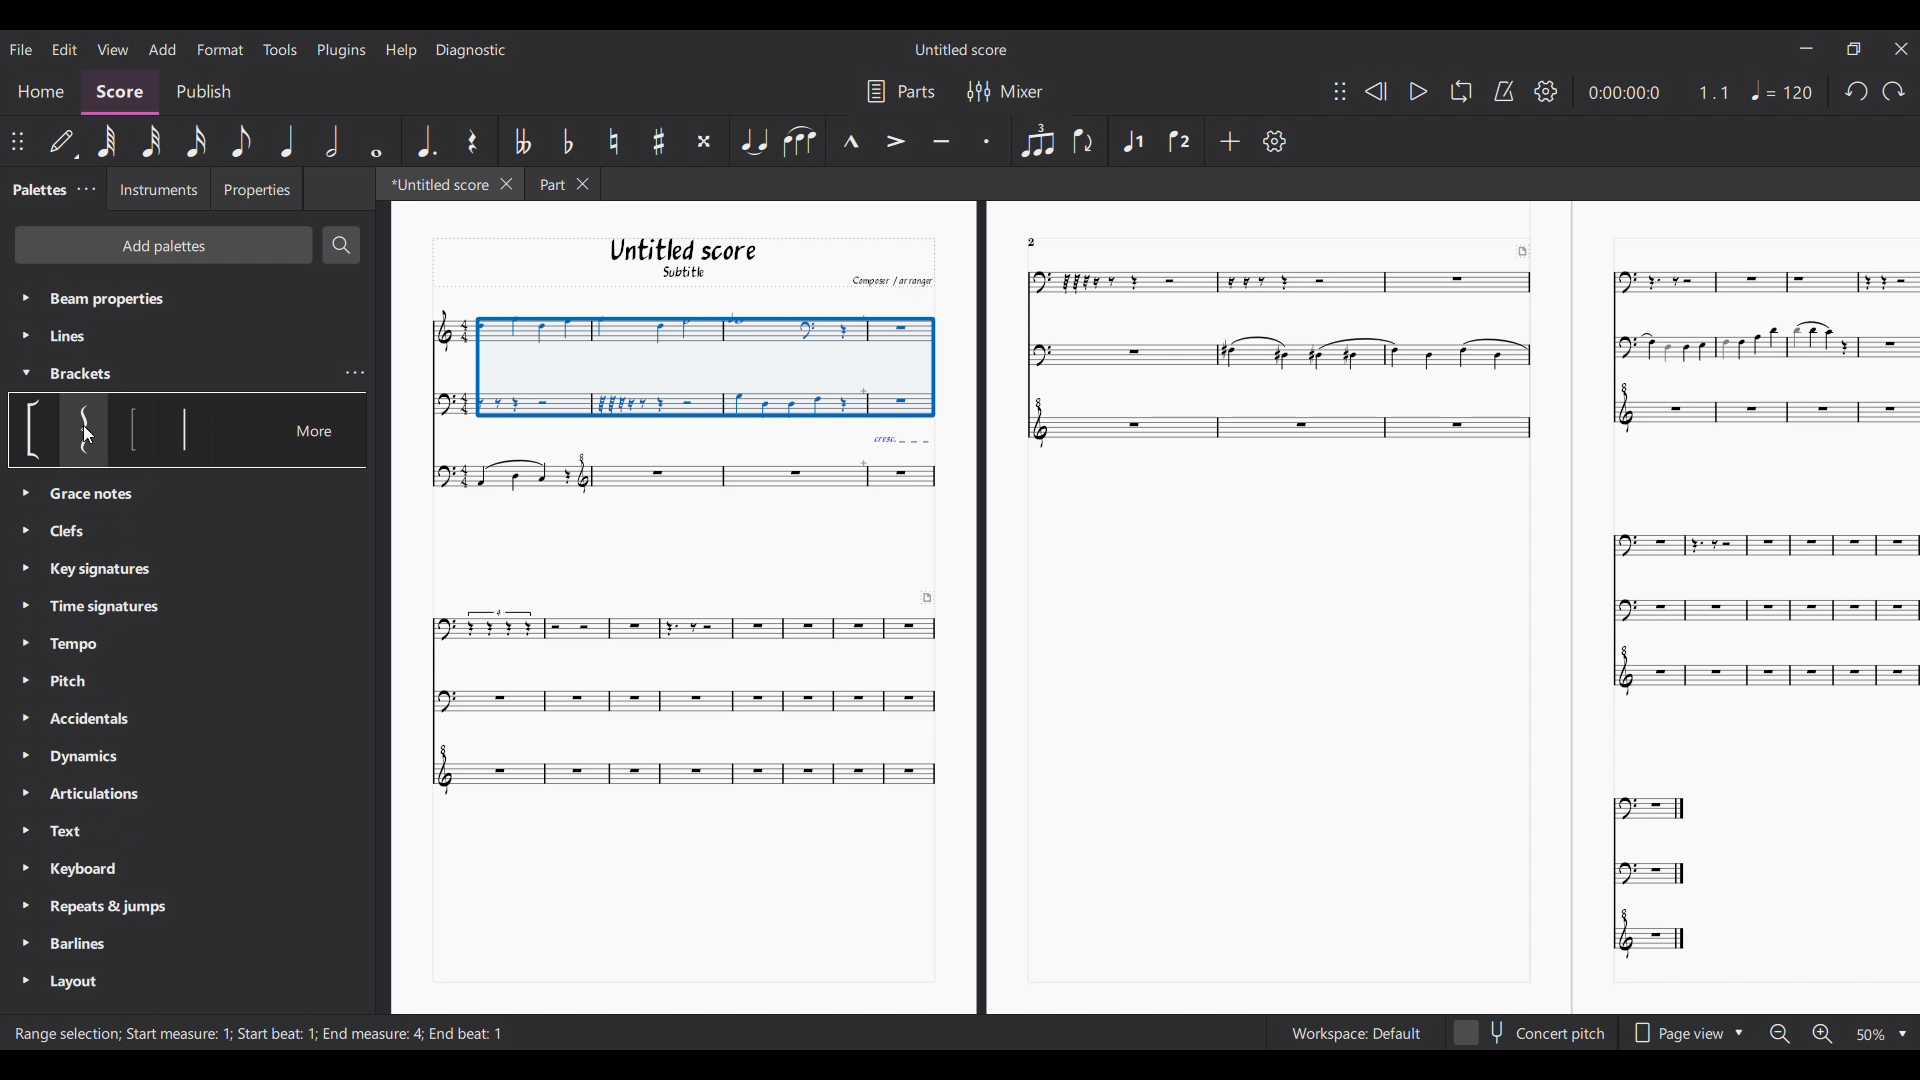 This screenshot has height=1080, width=1920. I want to click on , so click(689, 700).